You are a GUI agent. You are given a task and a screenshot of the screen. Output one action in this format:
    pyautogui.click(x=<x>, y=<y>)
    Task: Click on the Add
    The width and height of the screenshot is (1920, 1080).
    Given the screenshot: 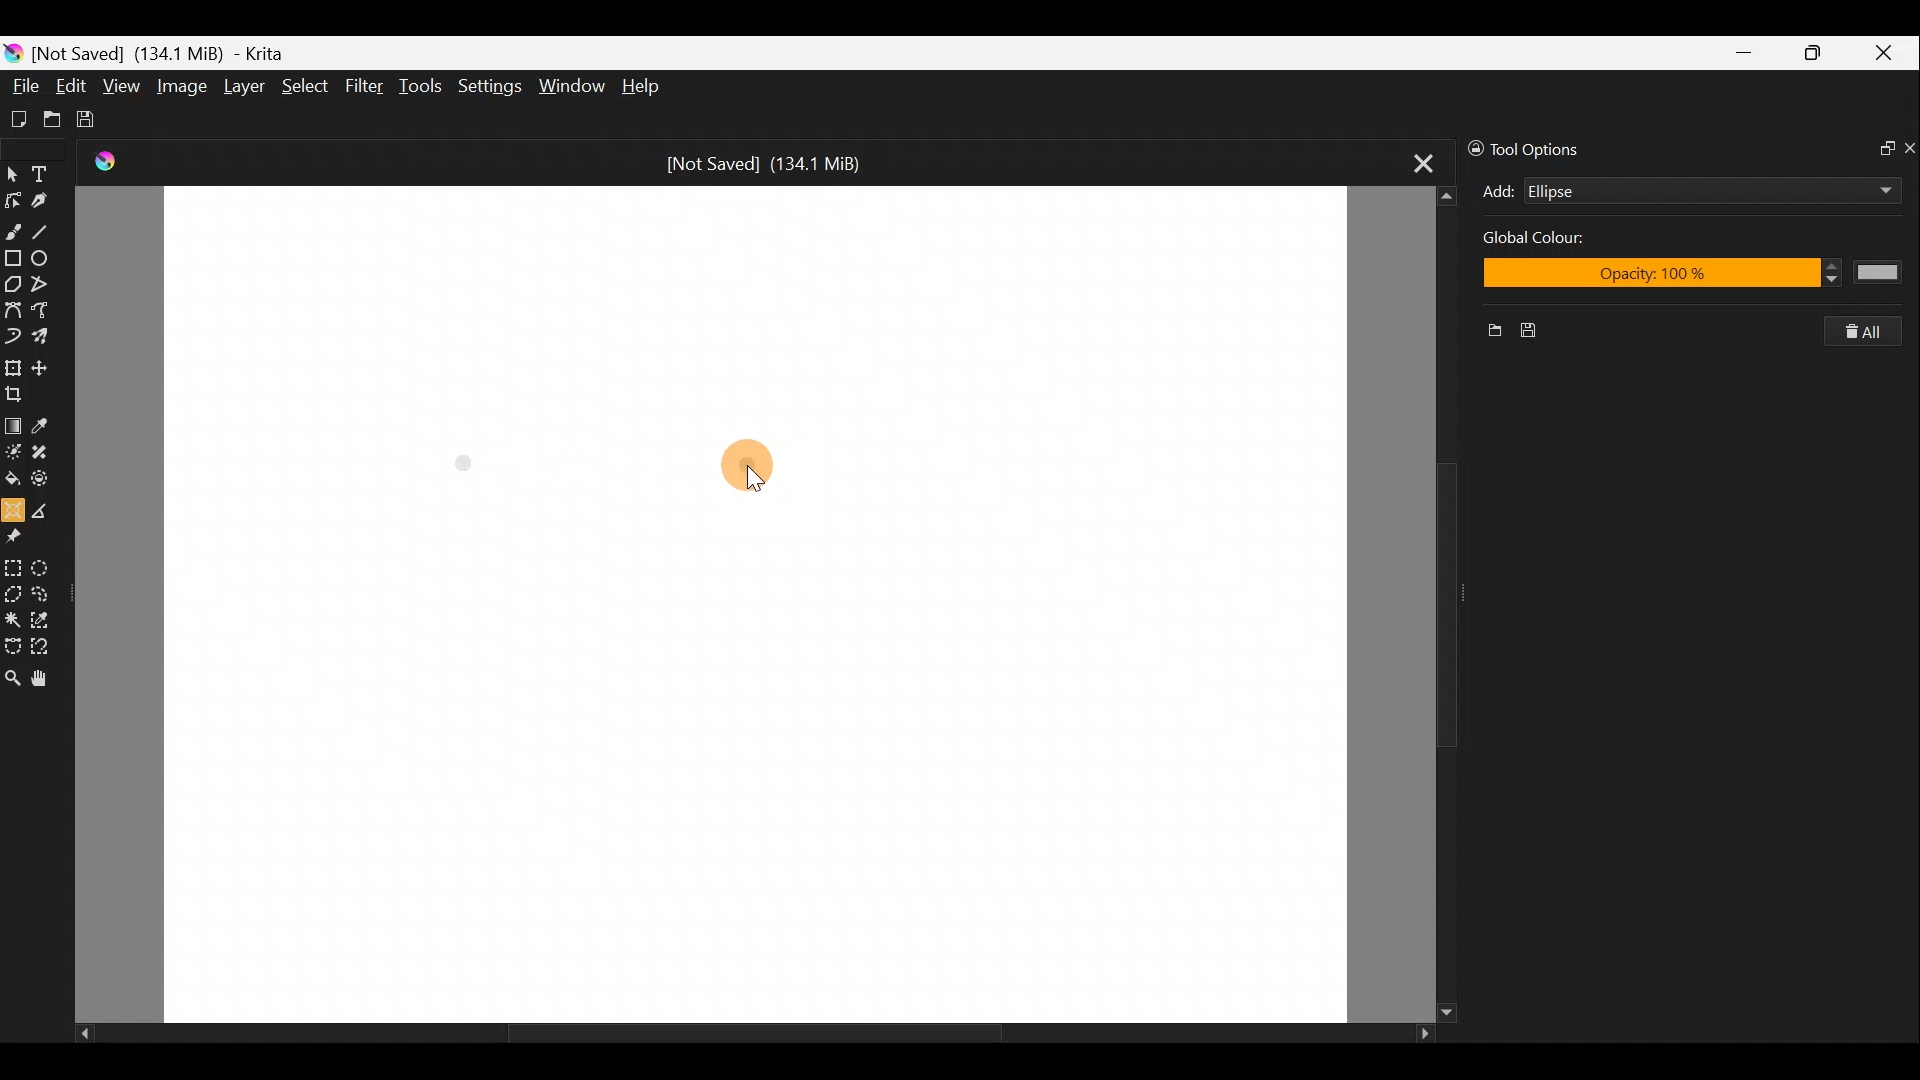 What is the action you would take?
    pyautogui.click(x=1498, y=191)
    